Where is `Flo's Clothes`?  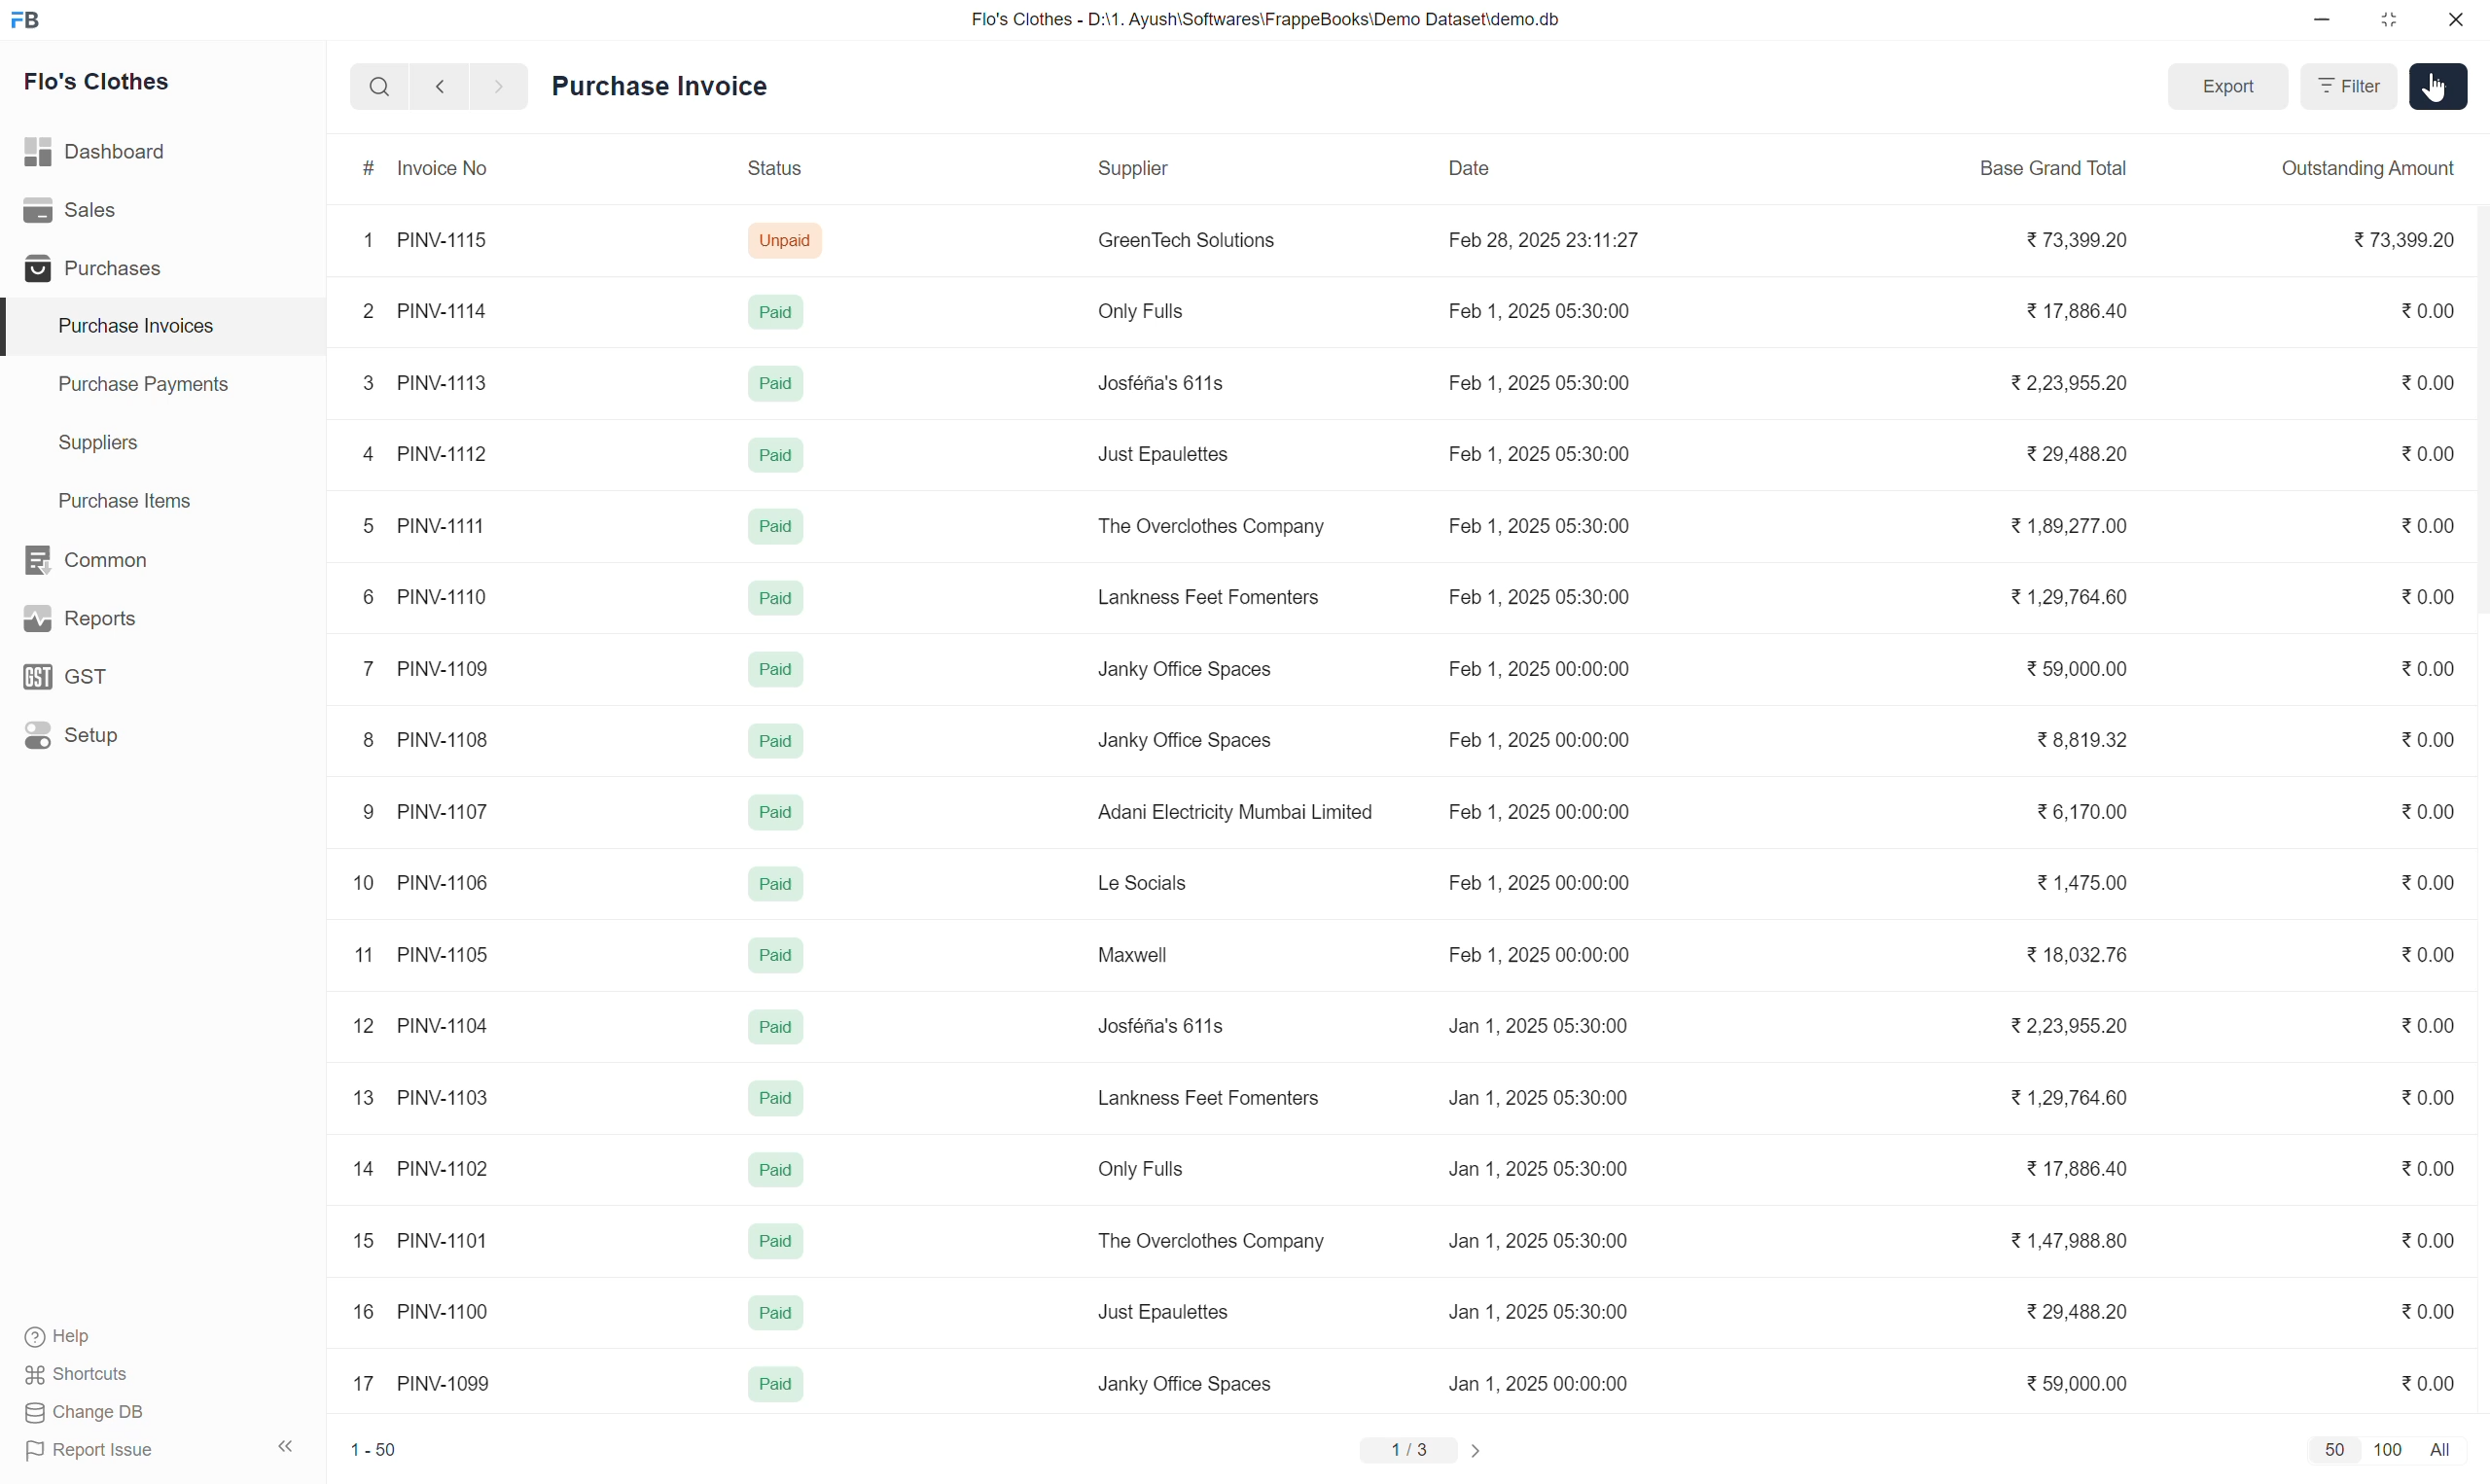 Flo's Clothes is located at coordinates (101, 85).